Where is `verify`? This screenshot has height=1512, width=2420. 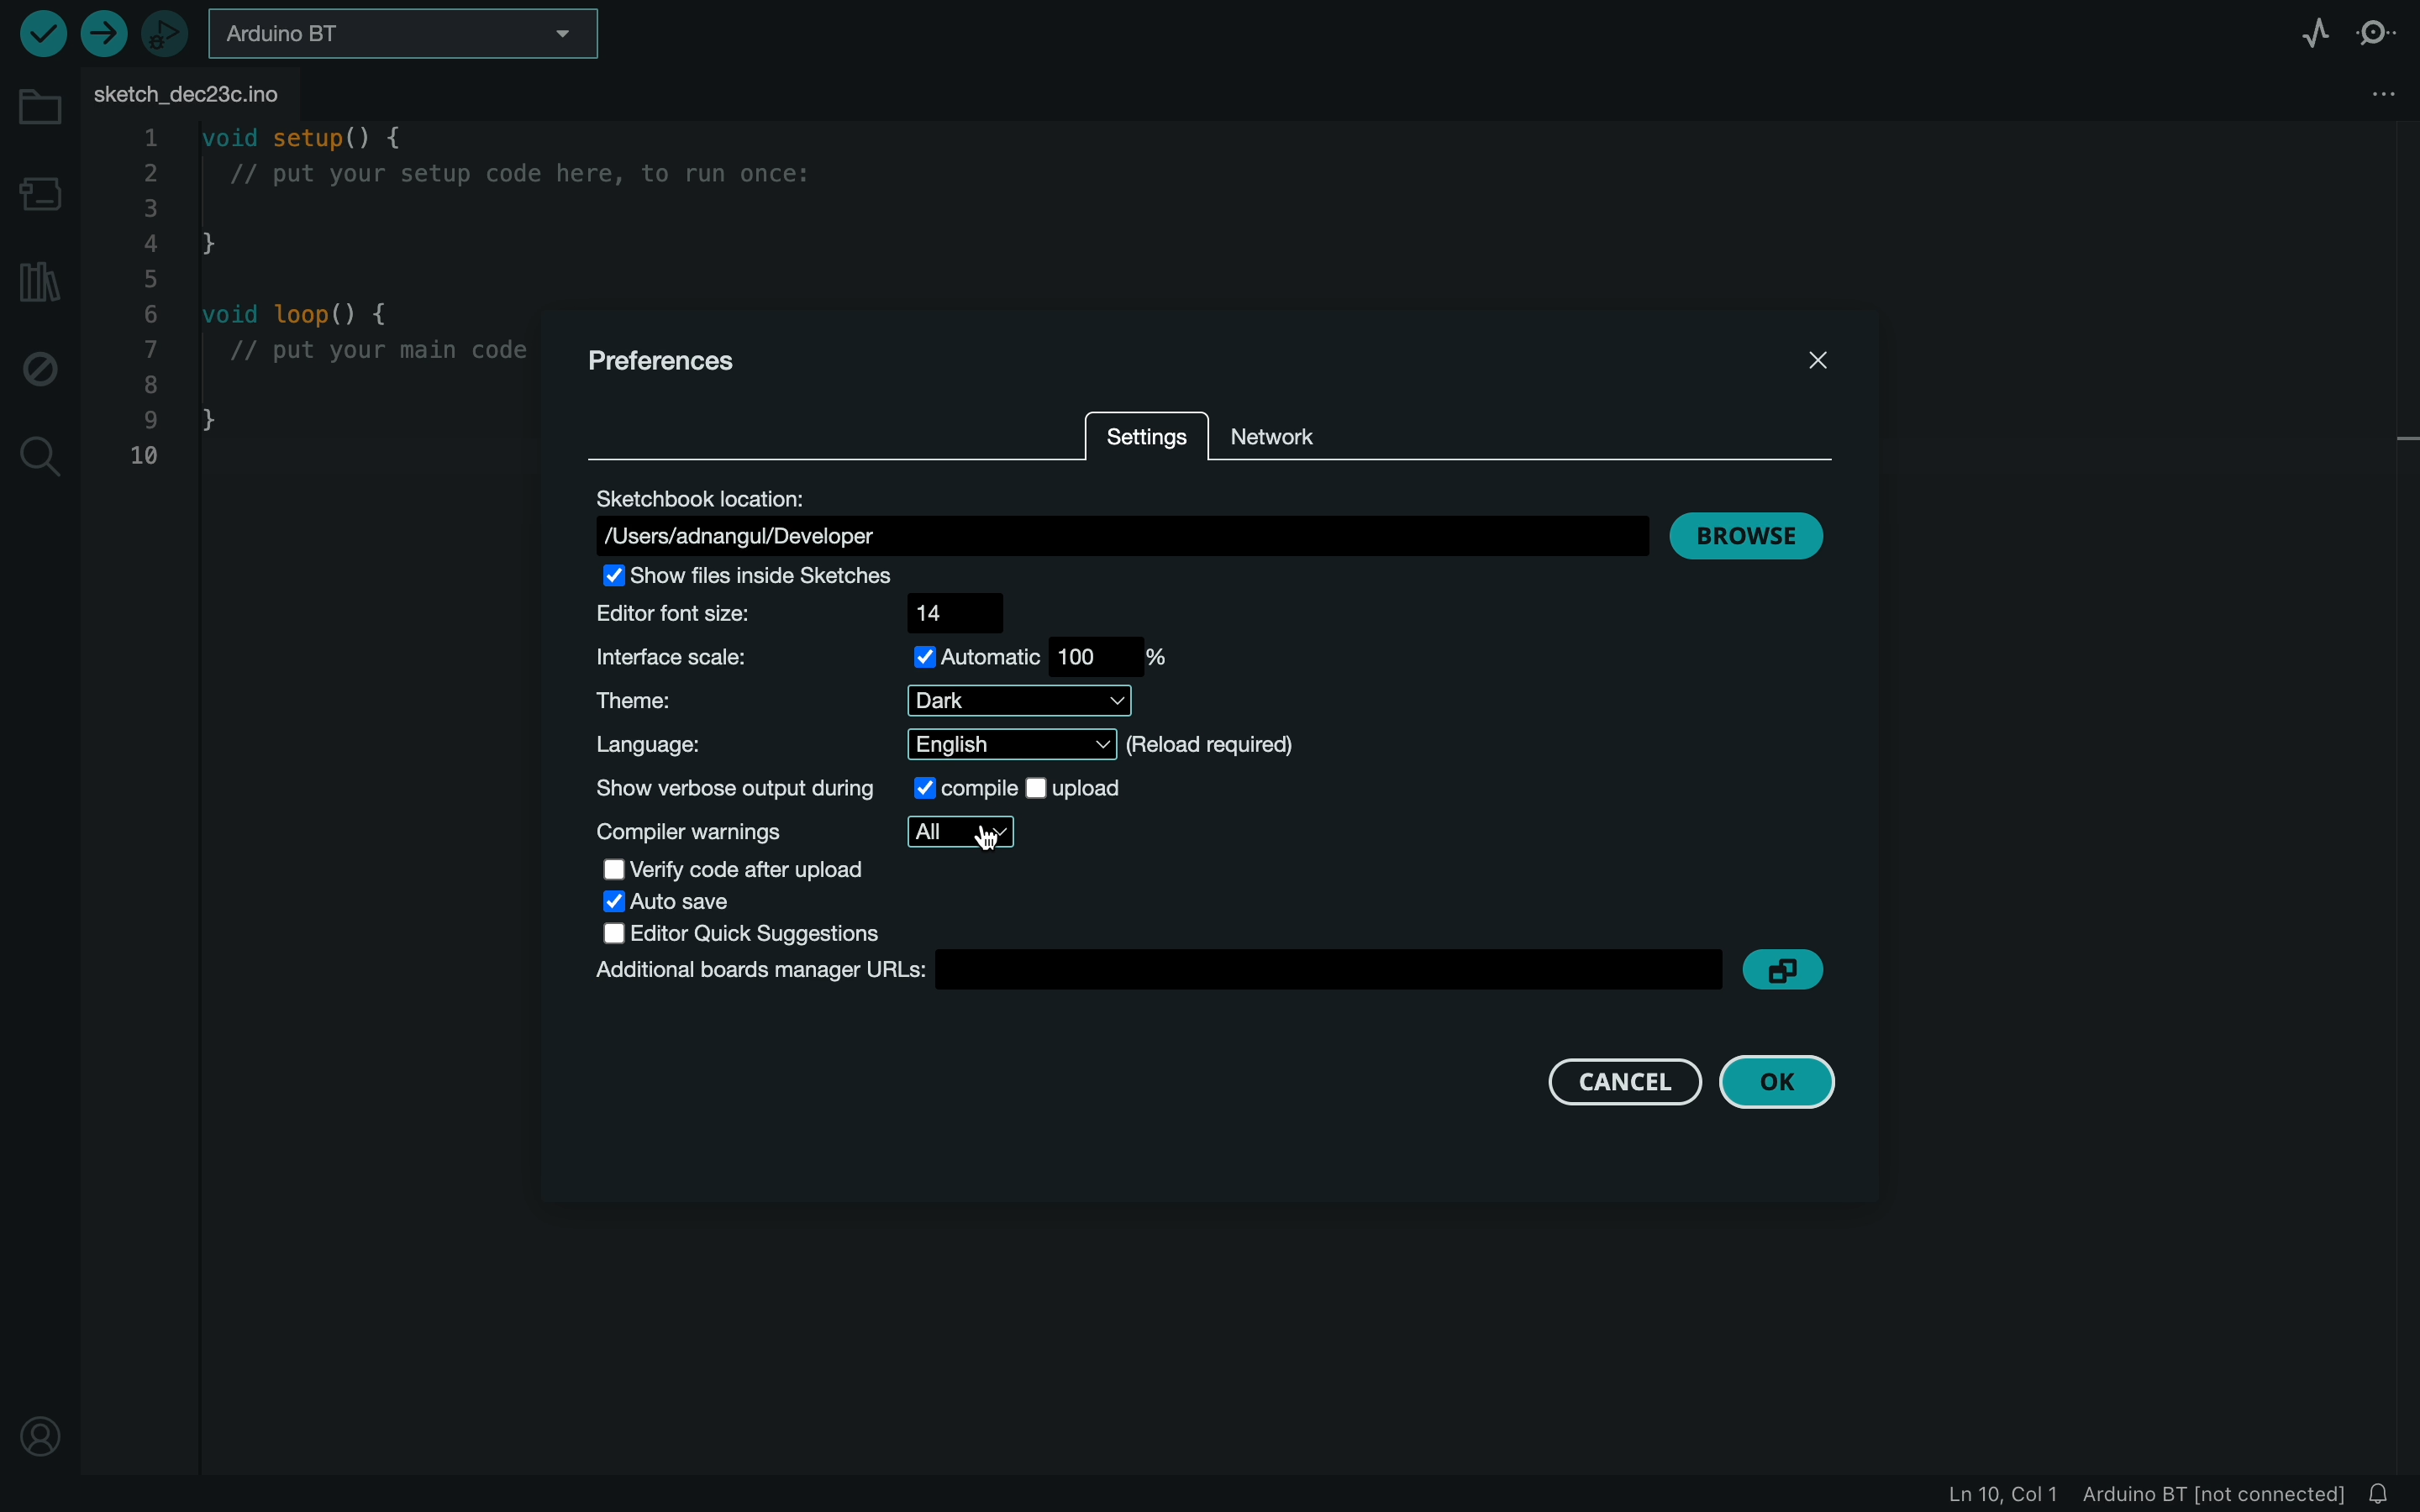 verify is located at coordinates (38, 33).